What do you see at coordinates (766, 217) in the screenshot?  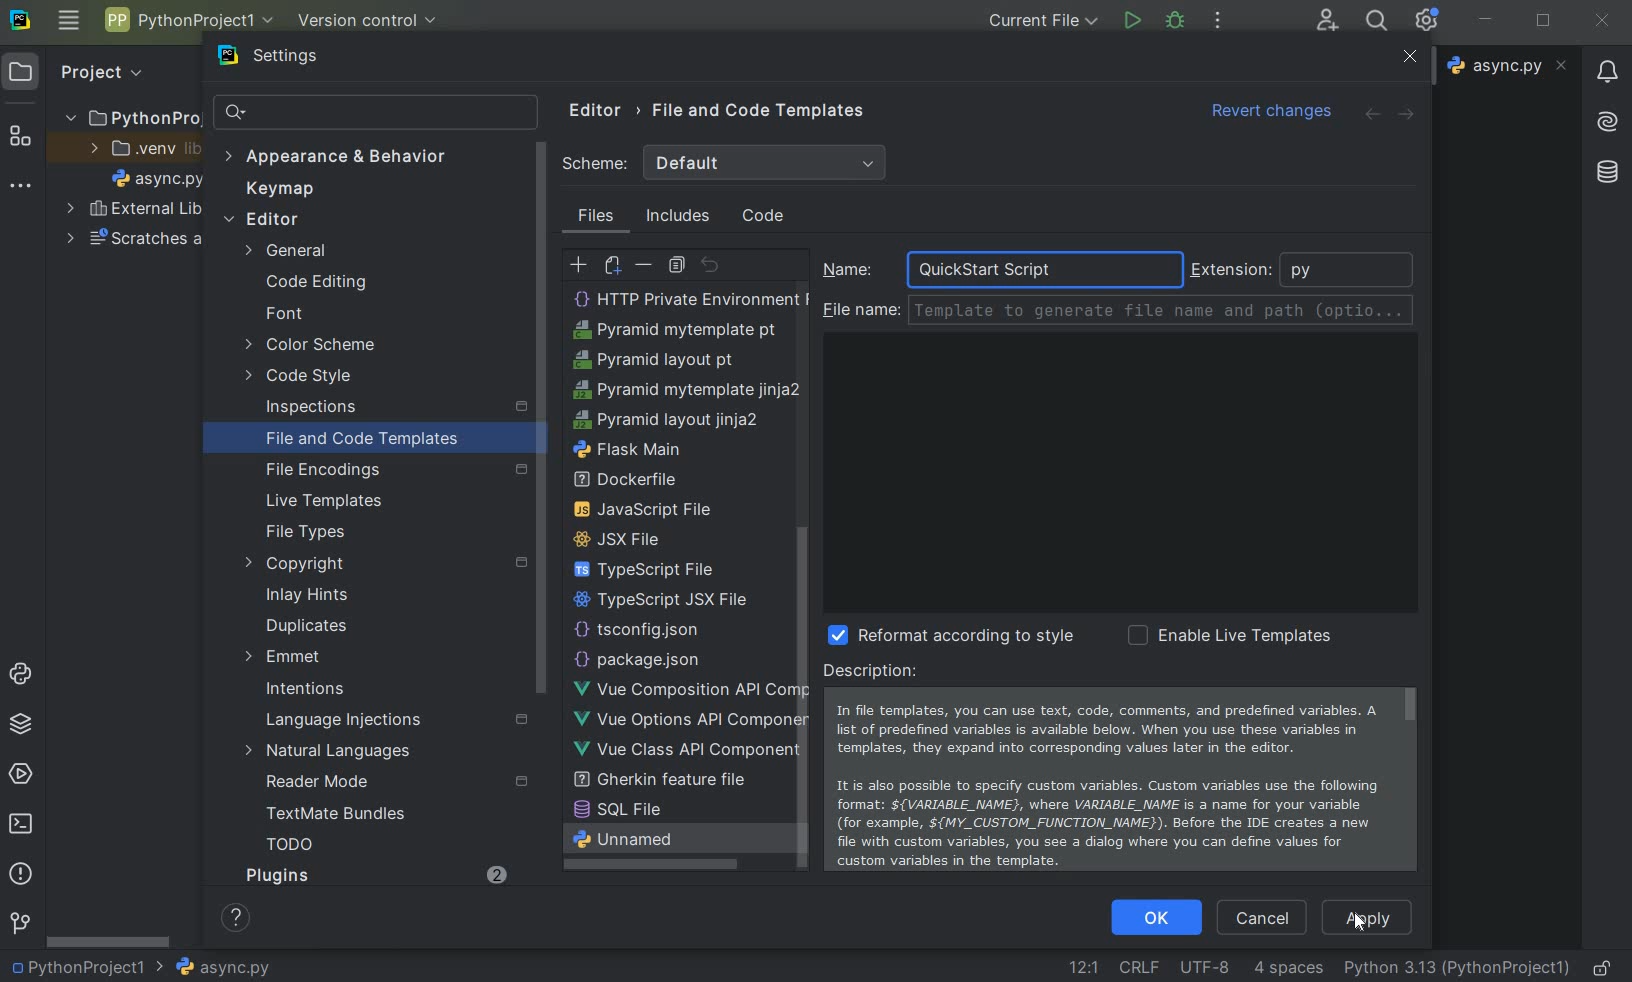 I see `code` at bounding box center [766, 217].